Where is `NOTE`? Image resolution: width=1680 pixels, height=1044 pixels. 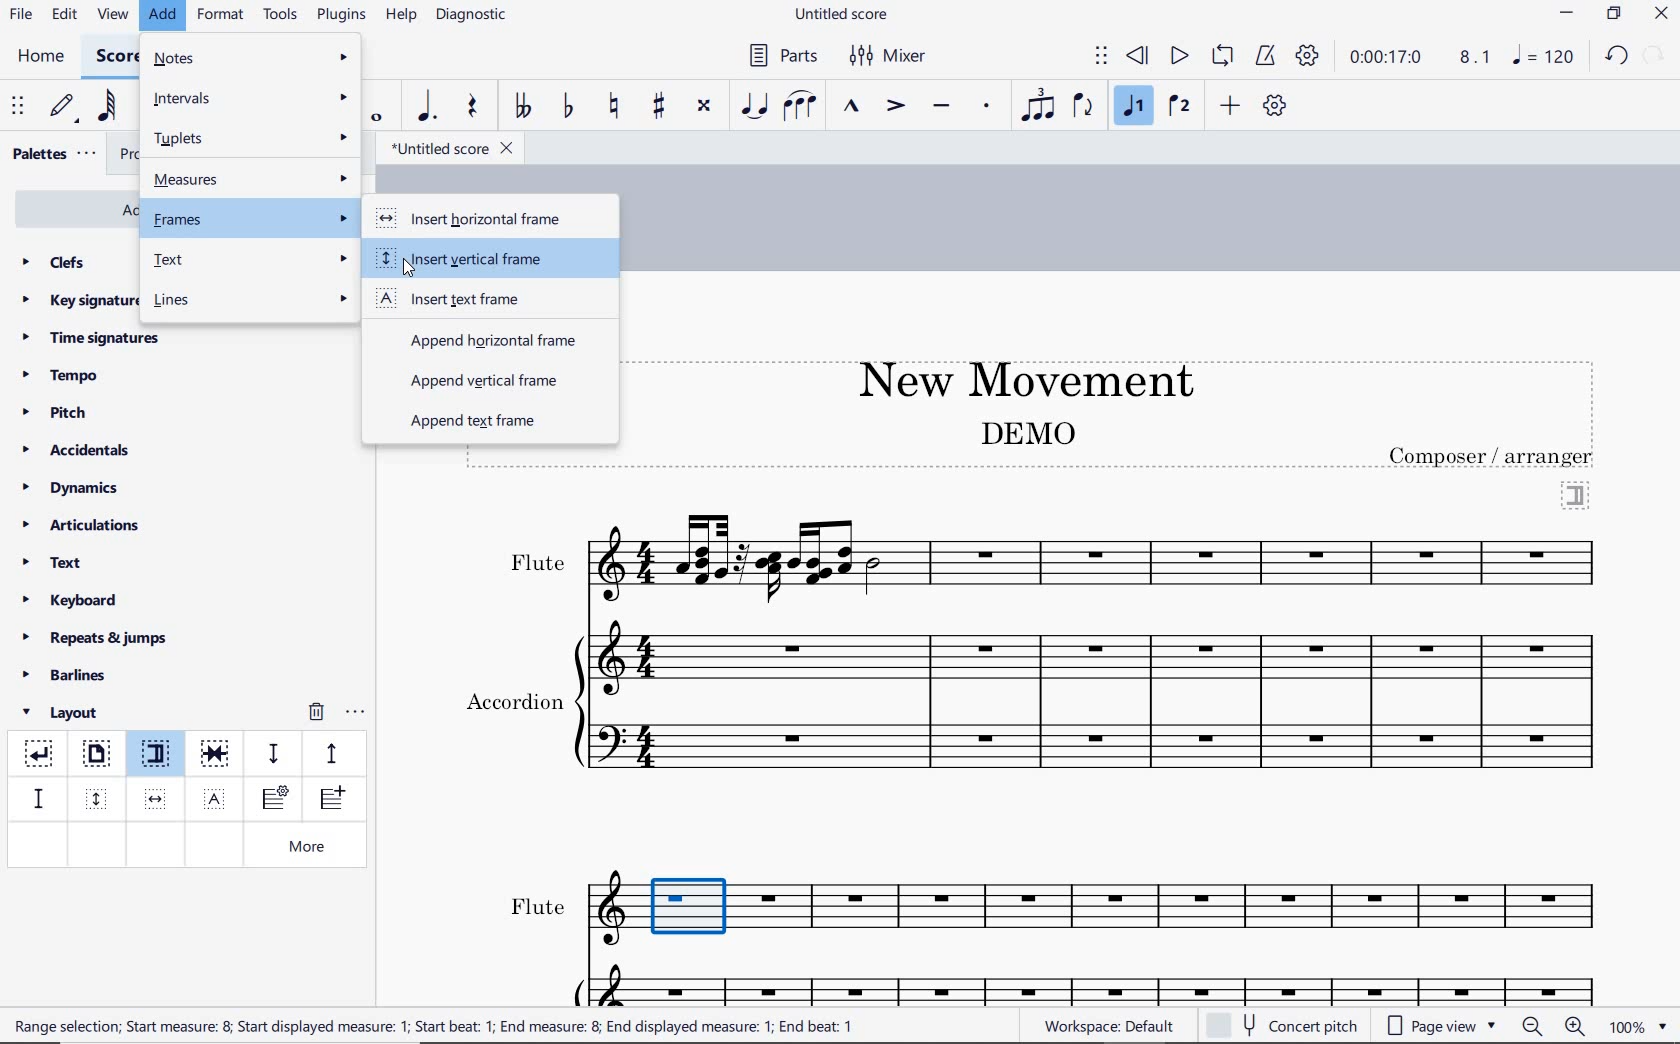
NOTE is located at coordinates (1545, 56).